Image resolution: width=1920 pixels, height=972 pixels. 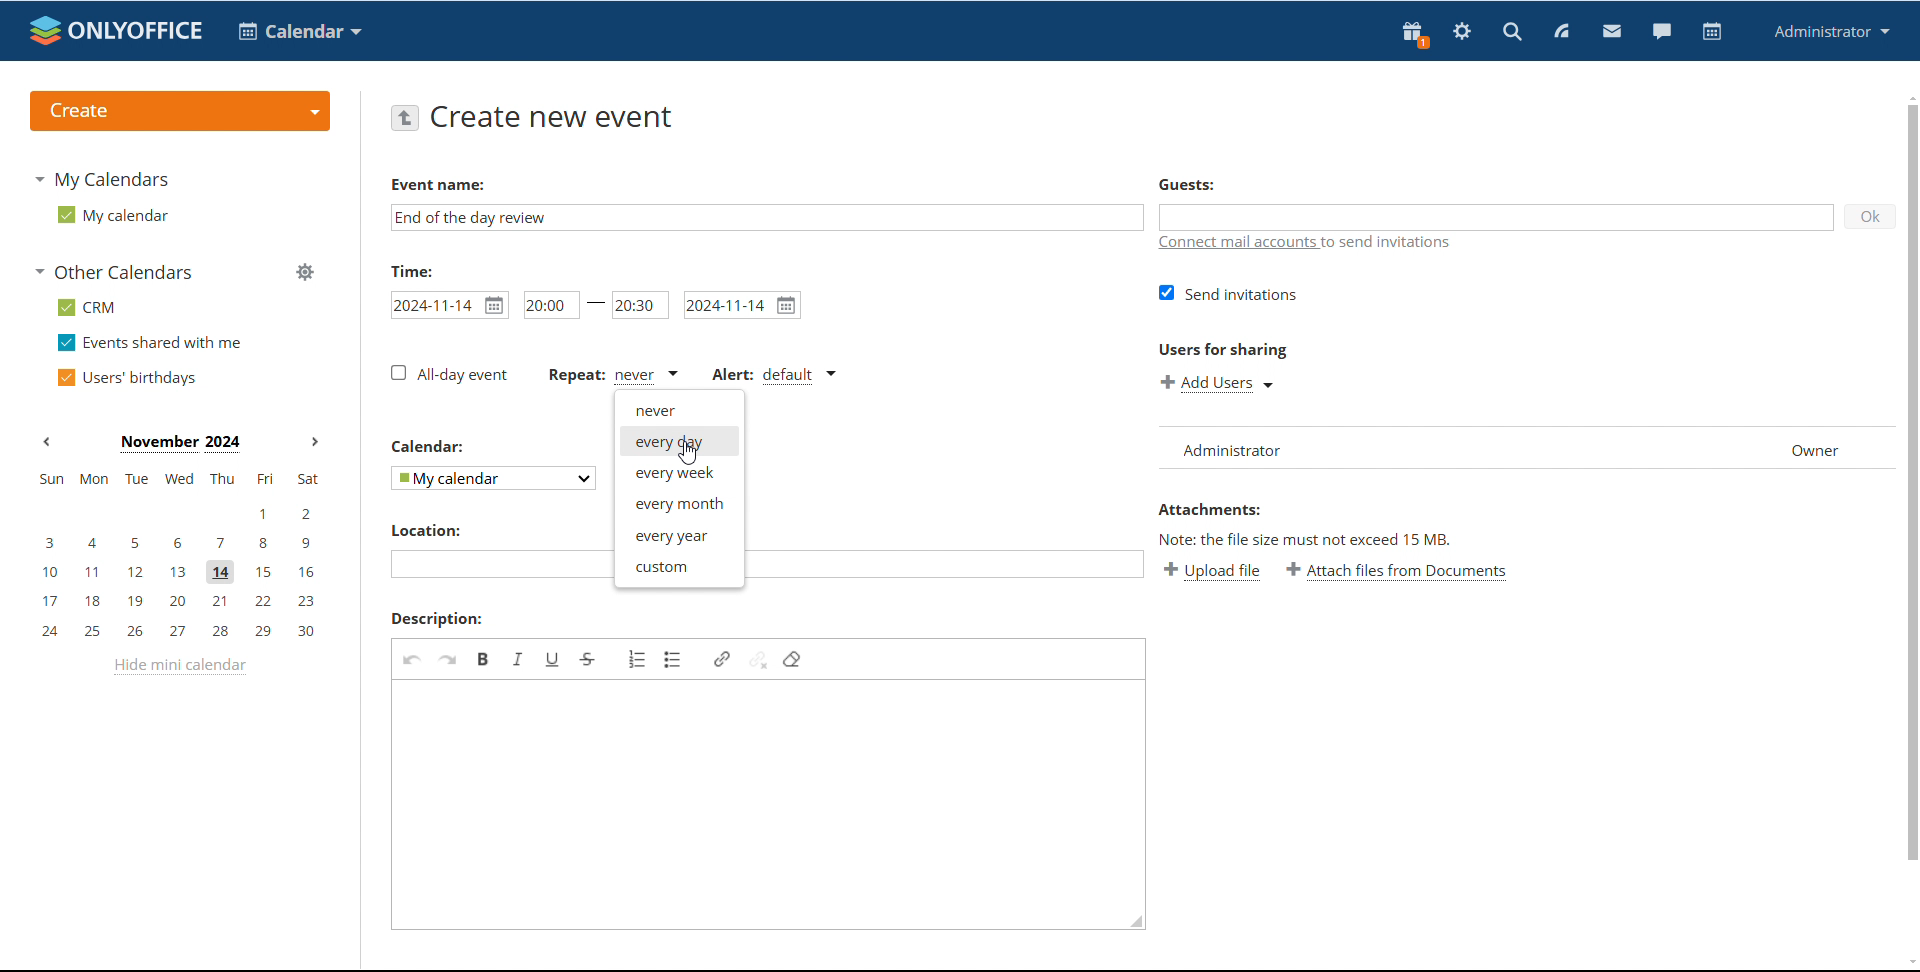 What do you see at coordinates (184, 601) in the screenshot?
I see `17, 18, 19, 20, 21, 22, 23` at bounding box center [184, 601].